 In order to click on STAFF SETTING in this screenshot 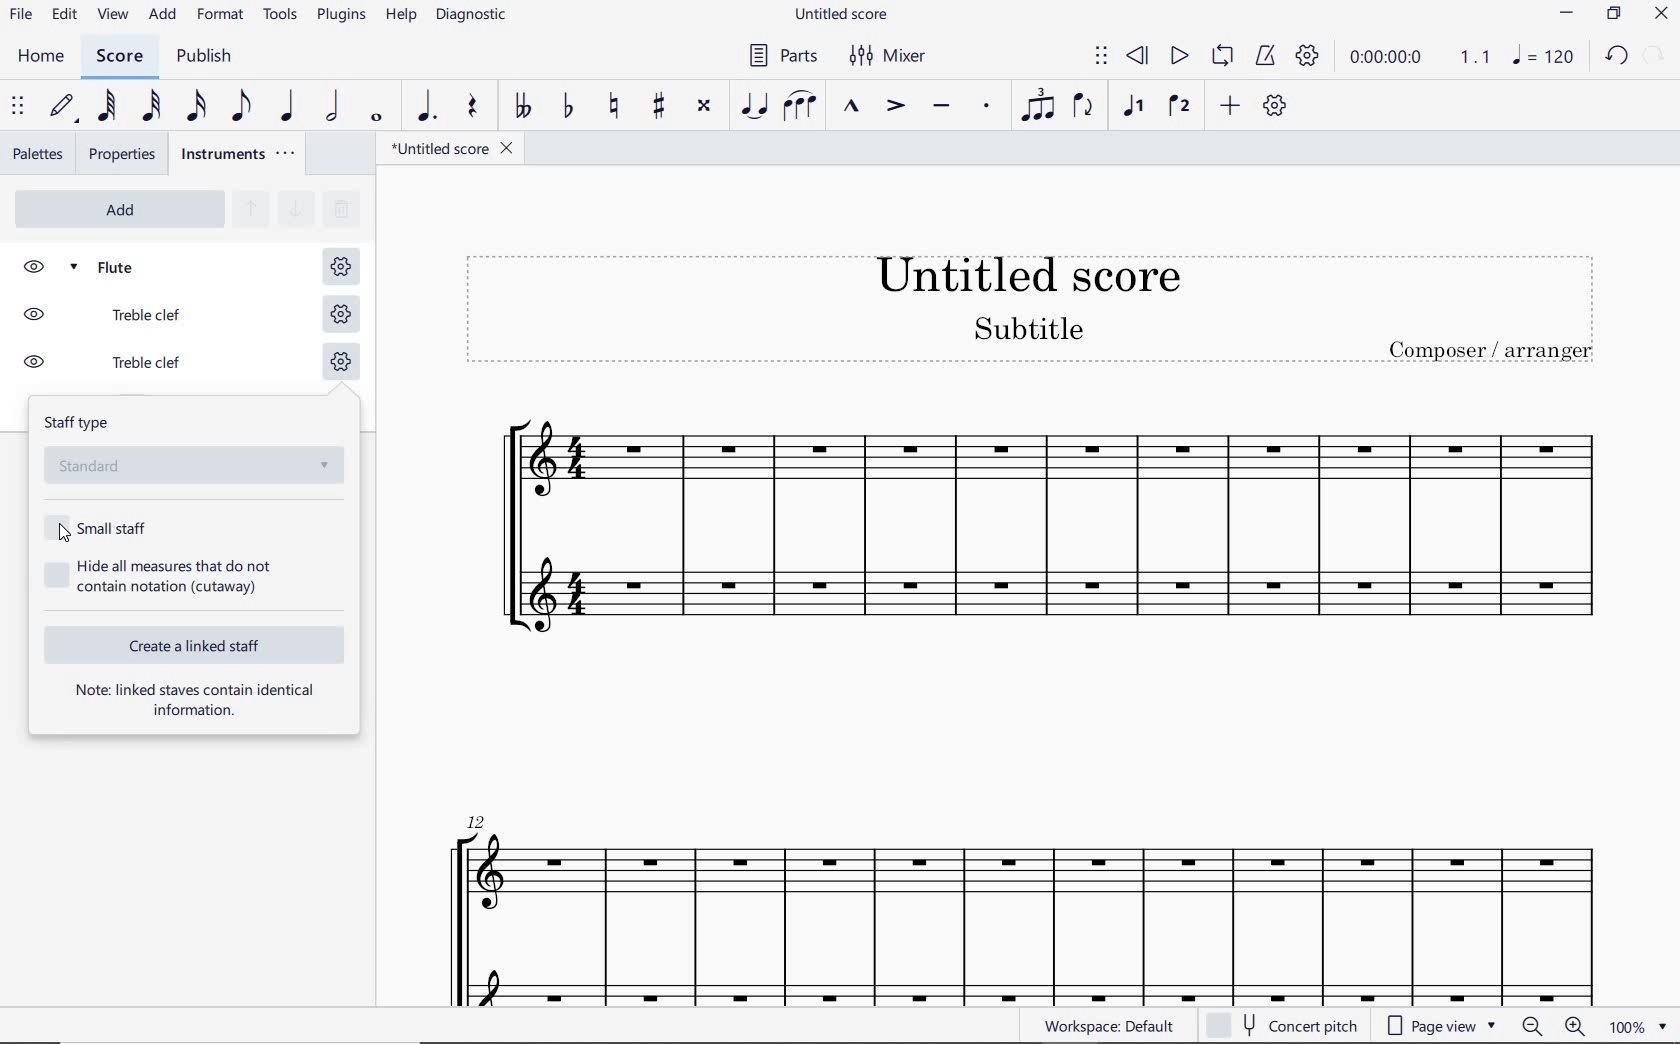, I will do `click(340, 312)`.